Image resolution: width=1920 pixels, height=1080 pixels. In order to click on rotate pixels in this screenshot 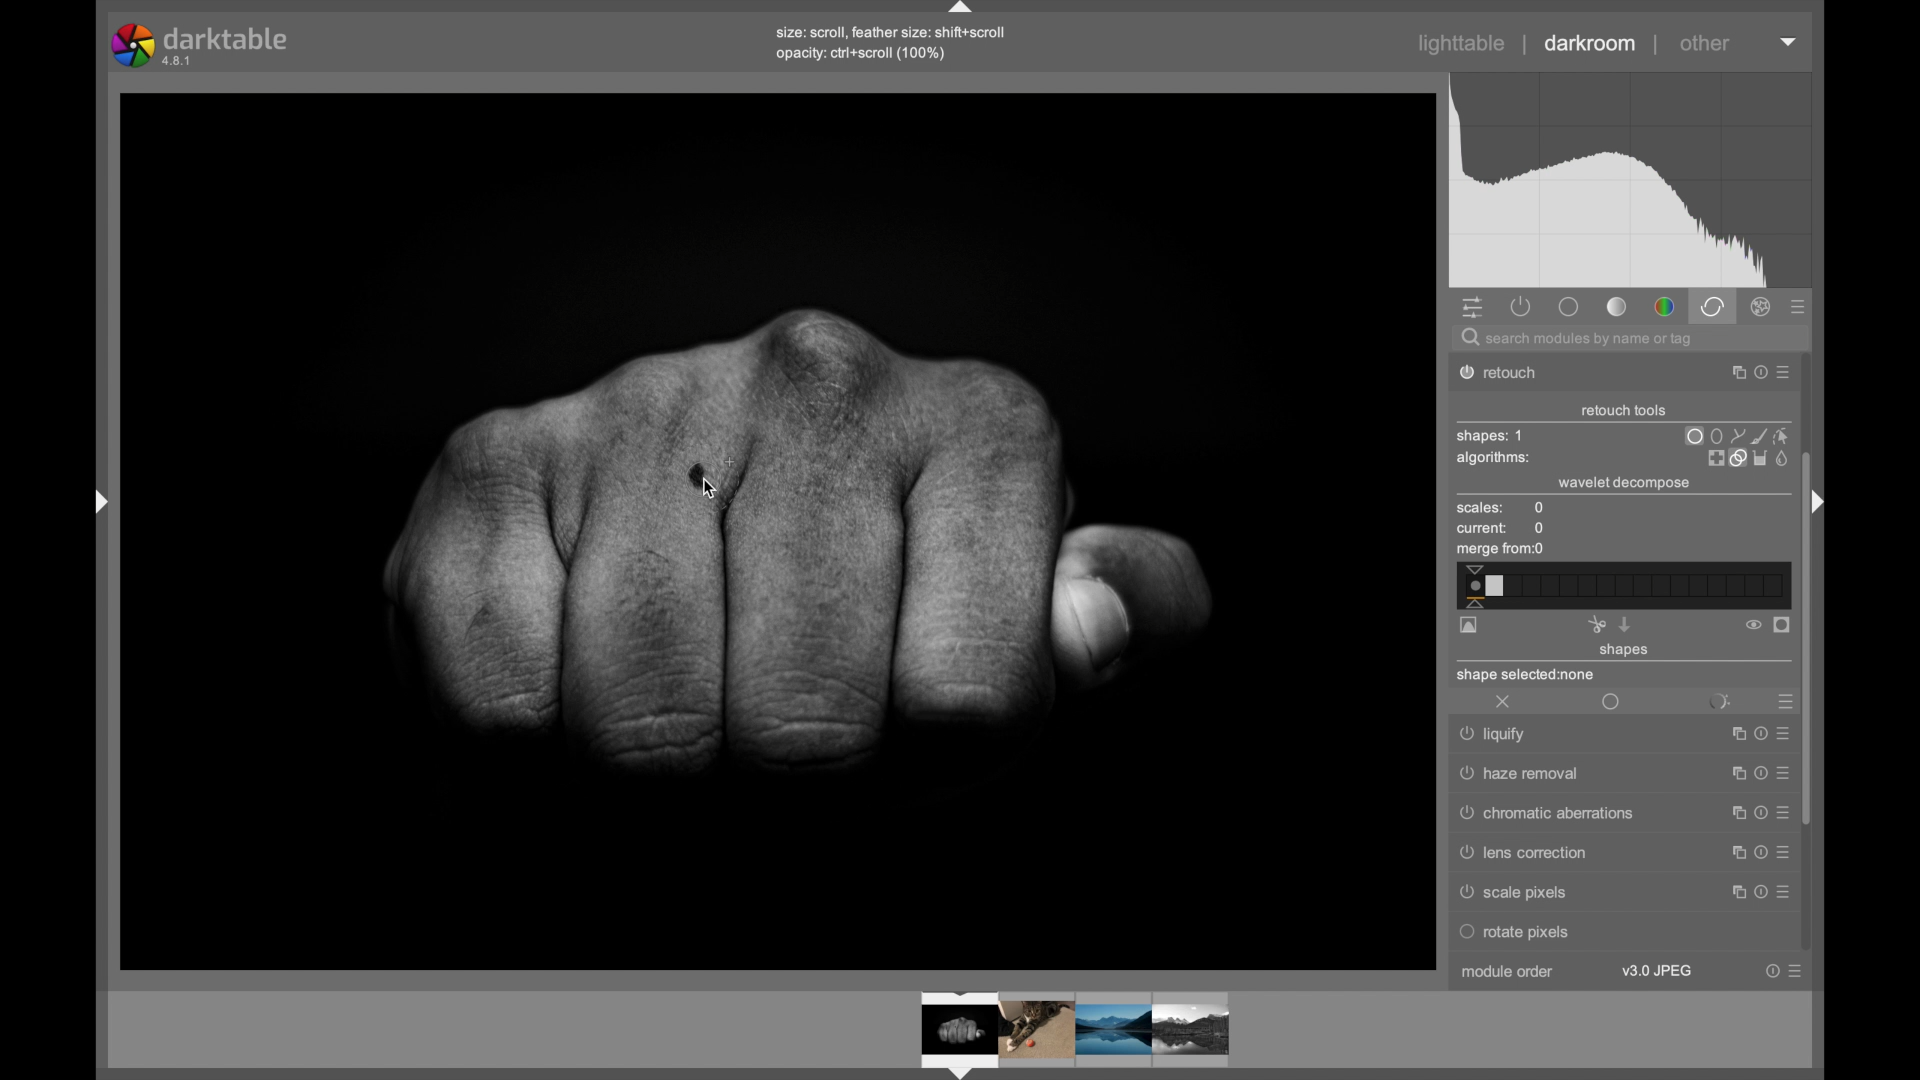, I will do `click(1567, 932)`.